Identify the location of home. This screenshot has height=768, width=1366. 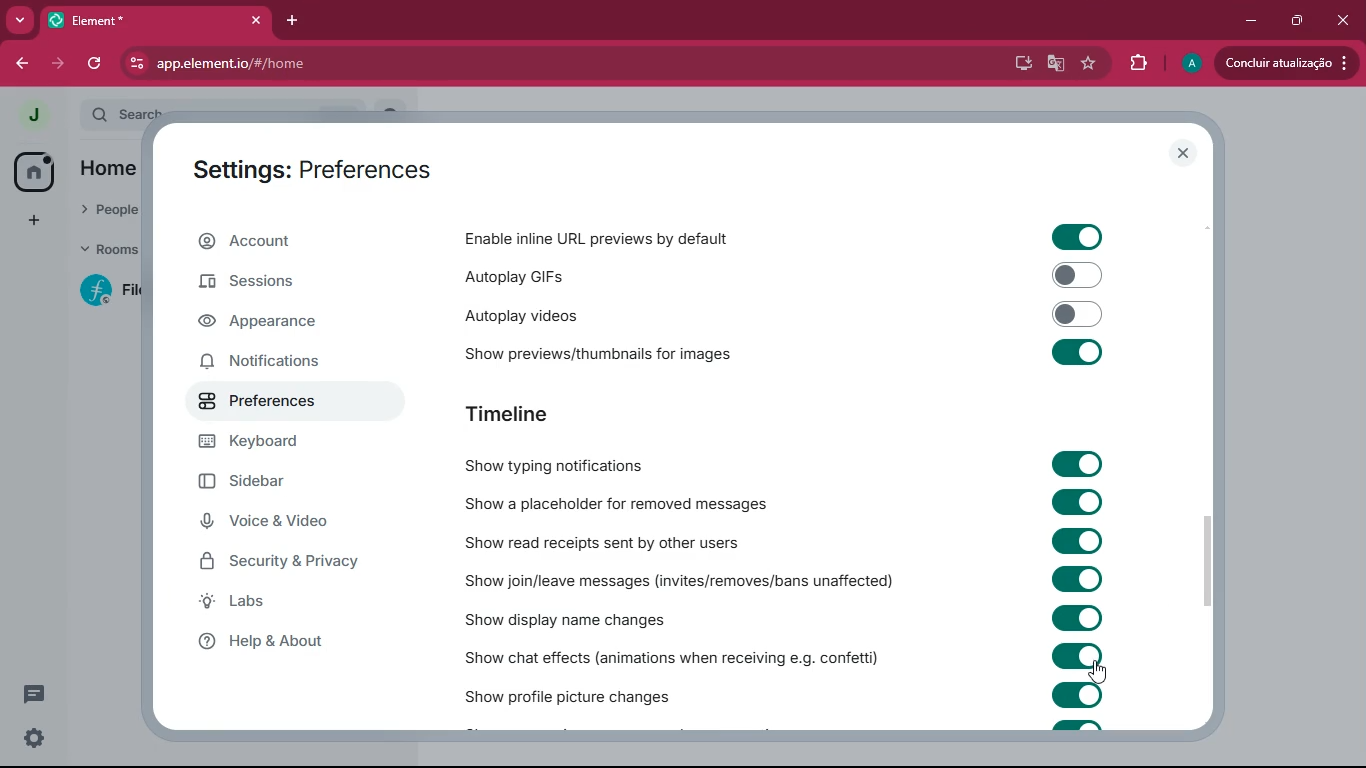
(108, 170).